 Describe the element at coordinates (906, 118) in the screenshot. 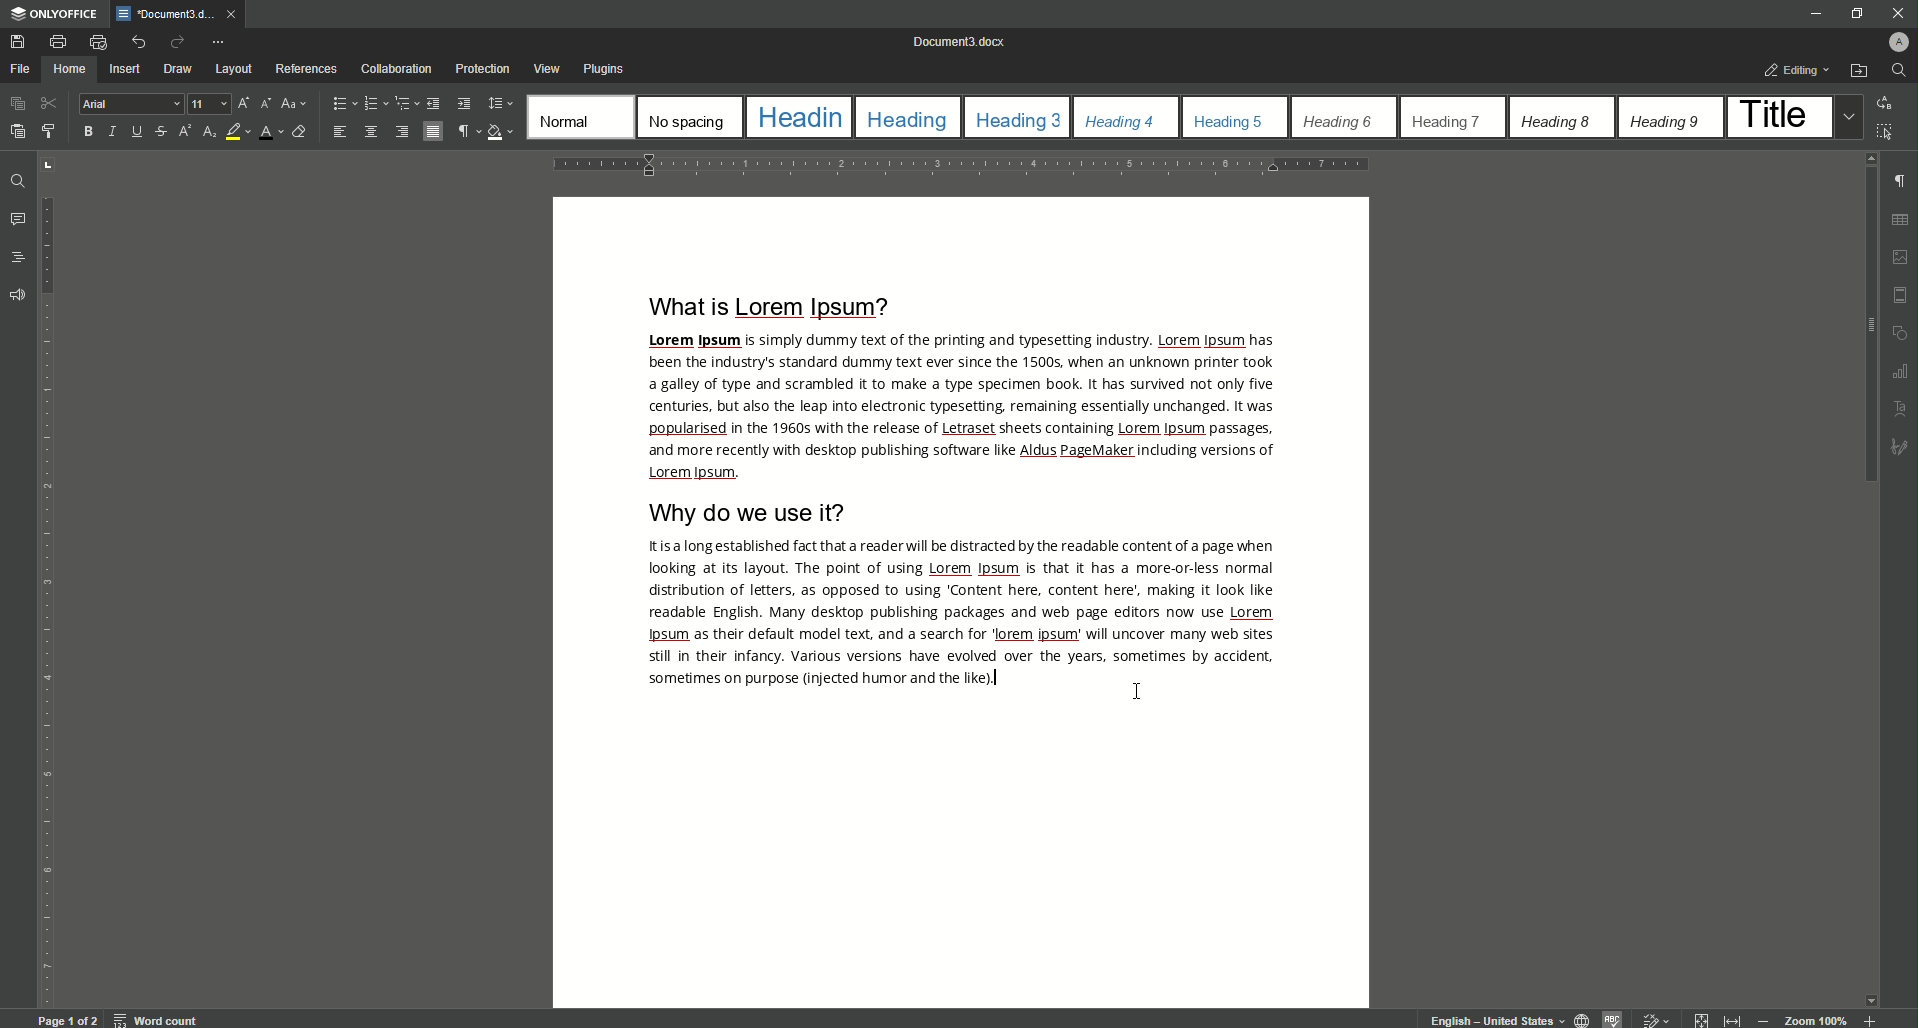

I see `Heading` at that location.